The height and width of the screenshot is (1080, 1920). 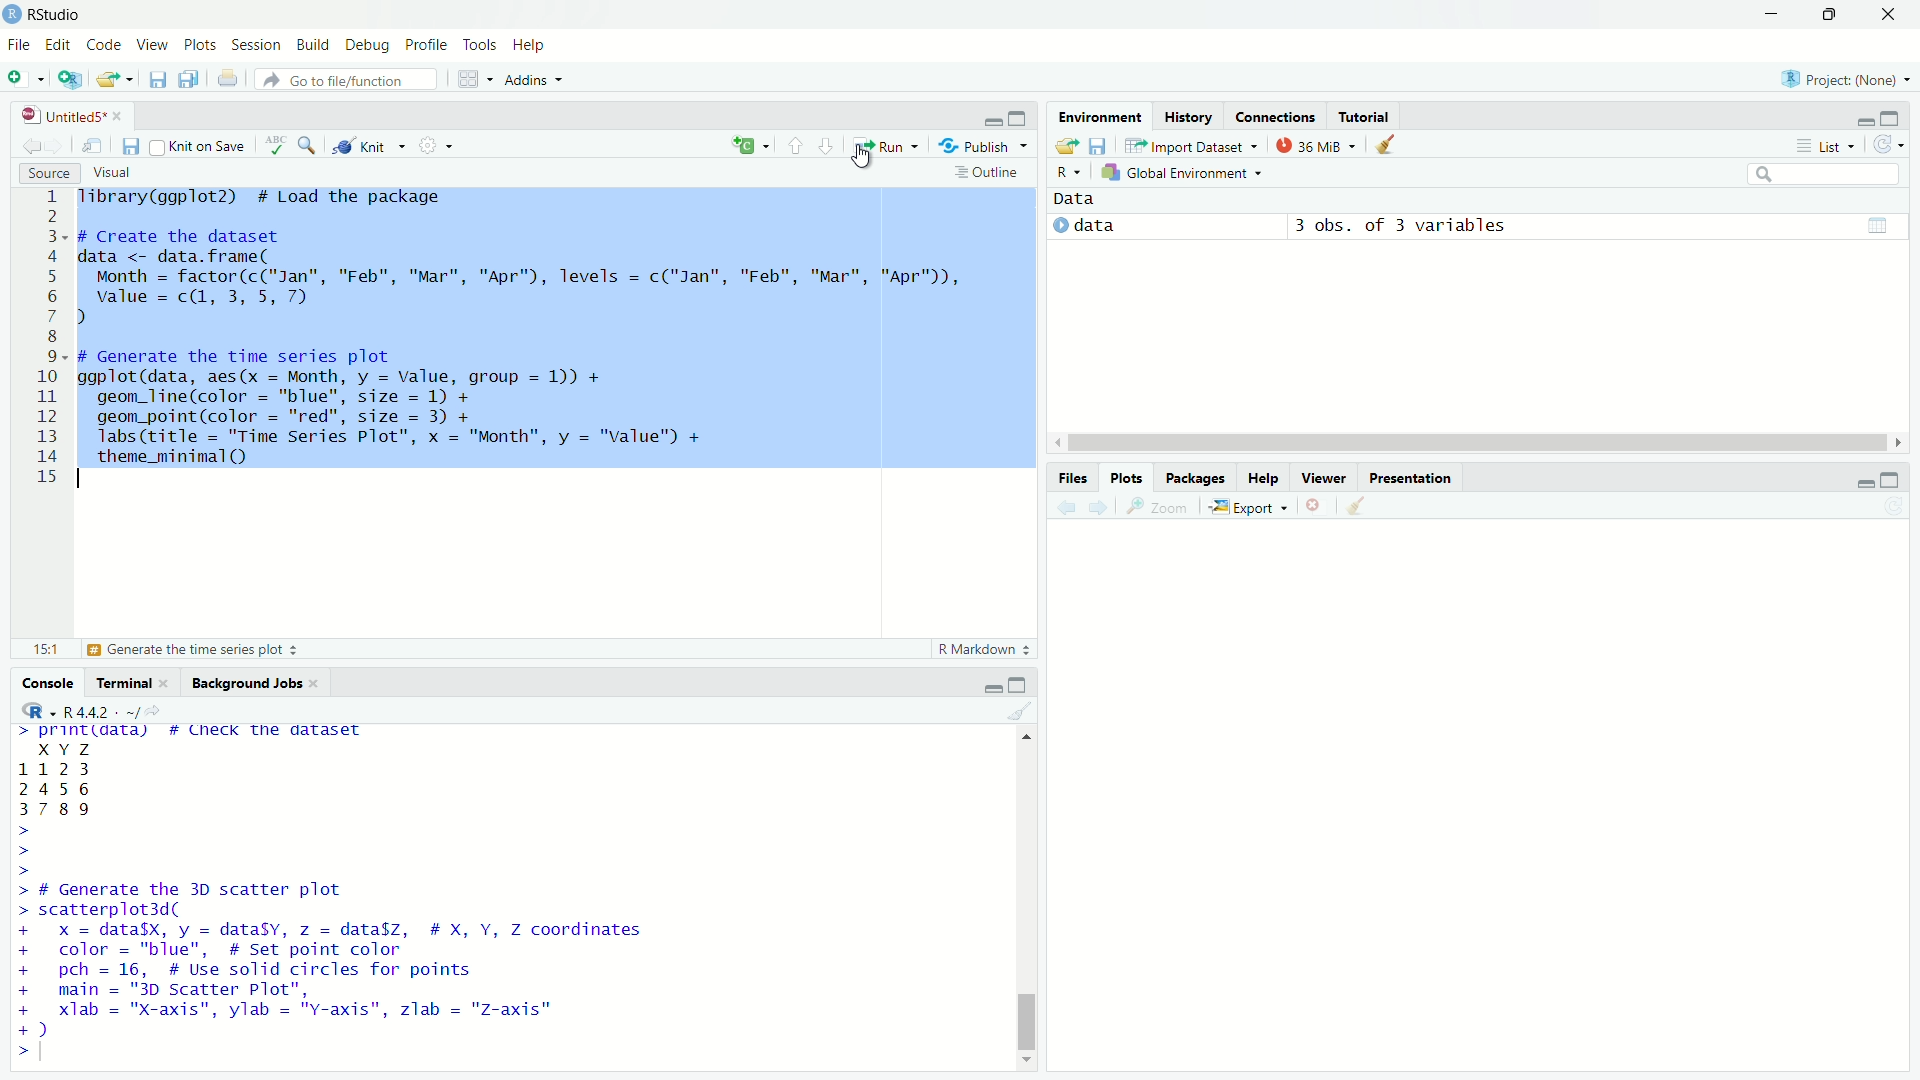 I want to click on refresh the list of objects in the environment, so click(x=1895, y=146).